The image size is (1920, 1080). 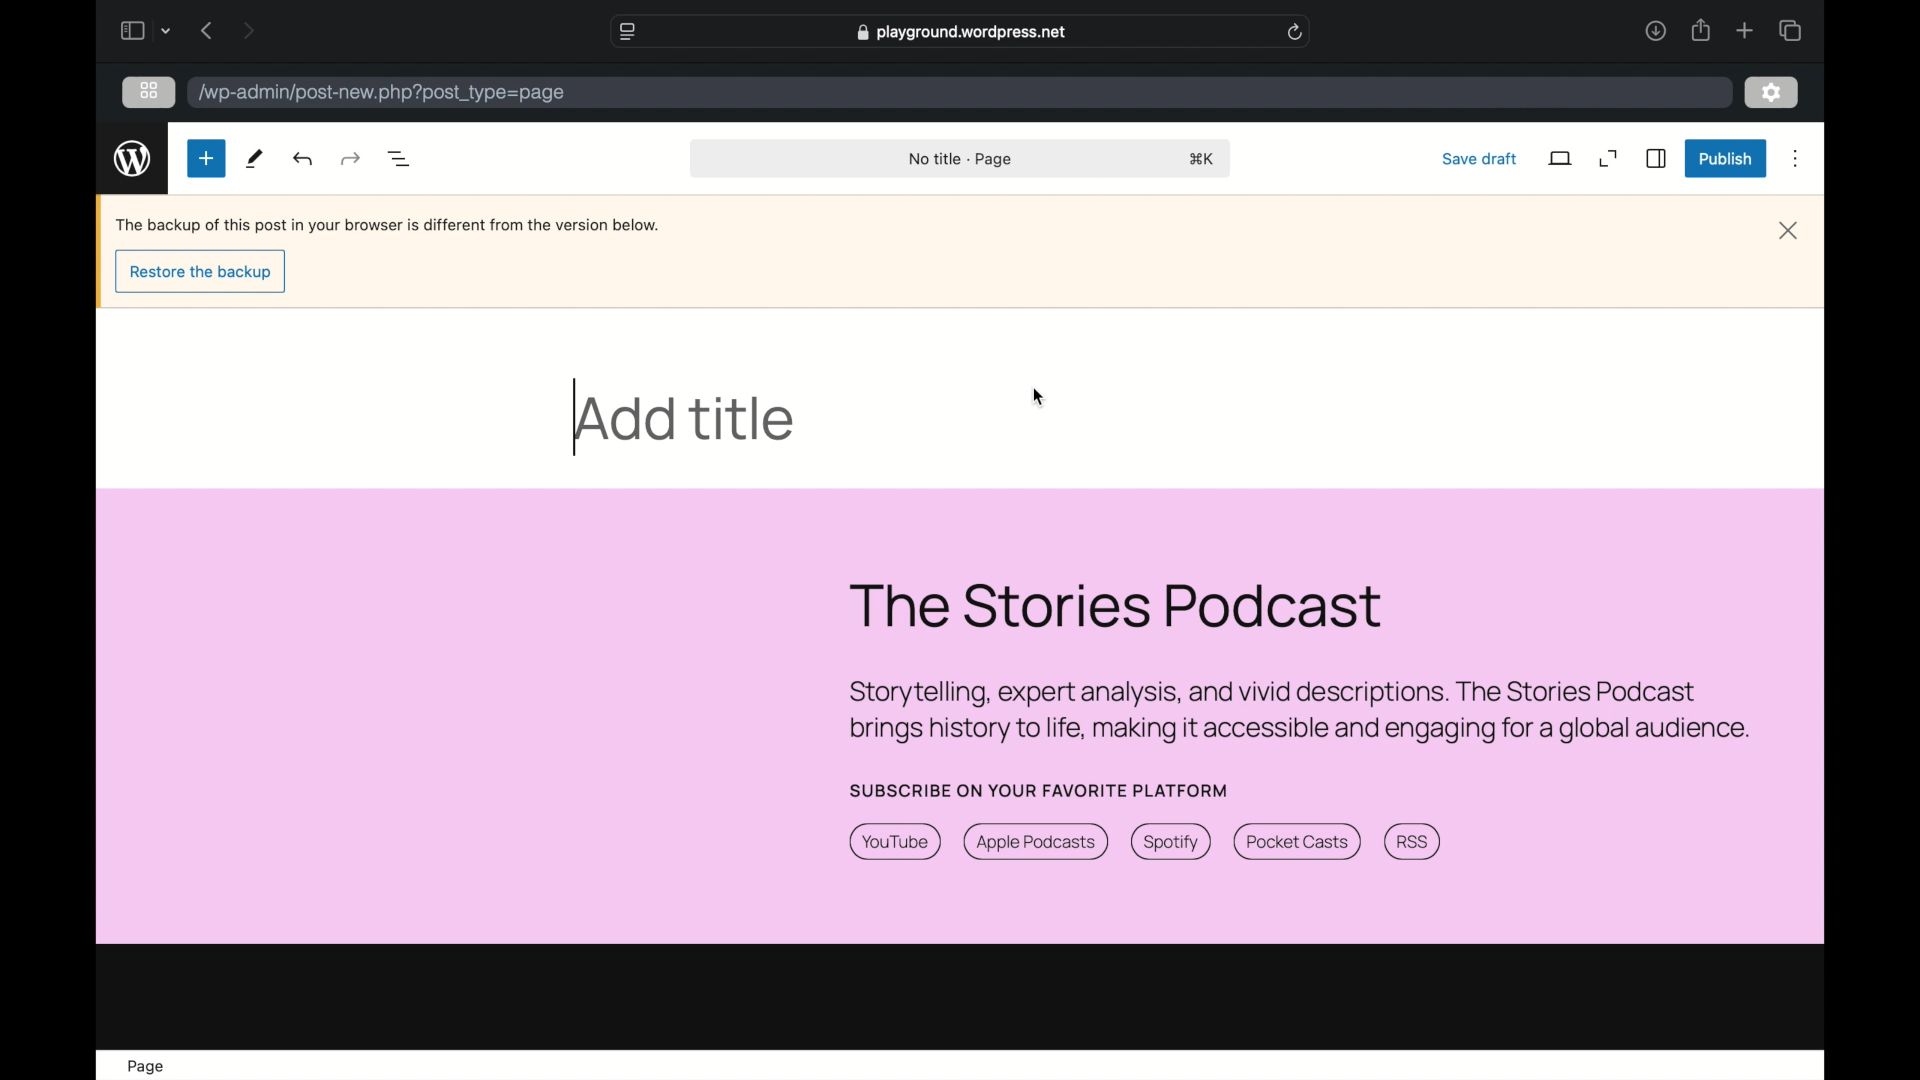 I want to click on website settings, so click(x=630, y=32).